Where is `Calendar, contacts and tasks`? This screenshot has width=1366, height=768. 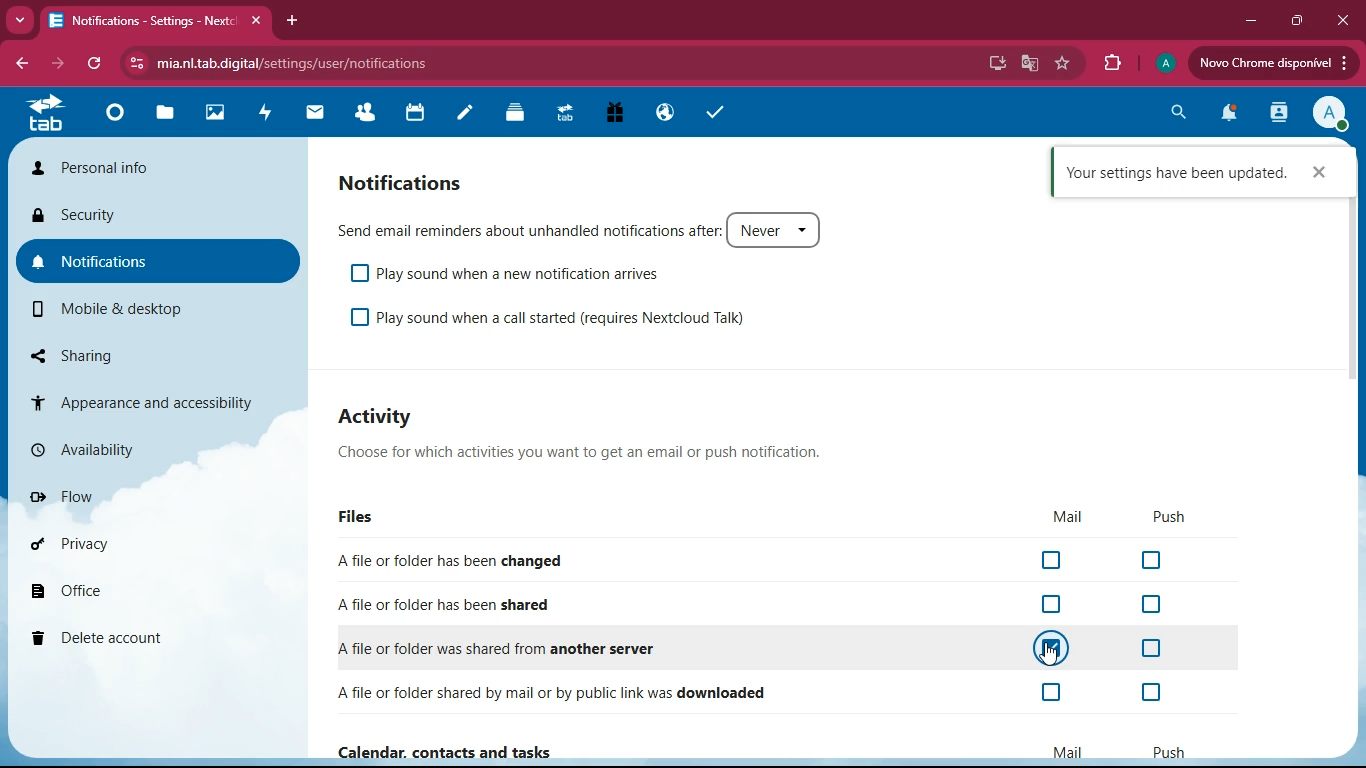 Calendar, contacts and tasks is located at coordinates (448, 753).